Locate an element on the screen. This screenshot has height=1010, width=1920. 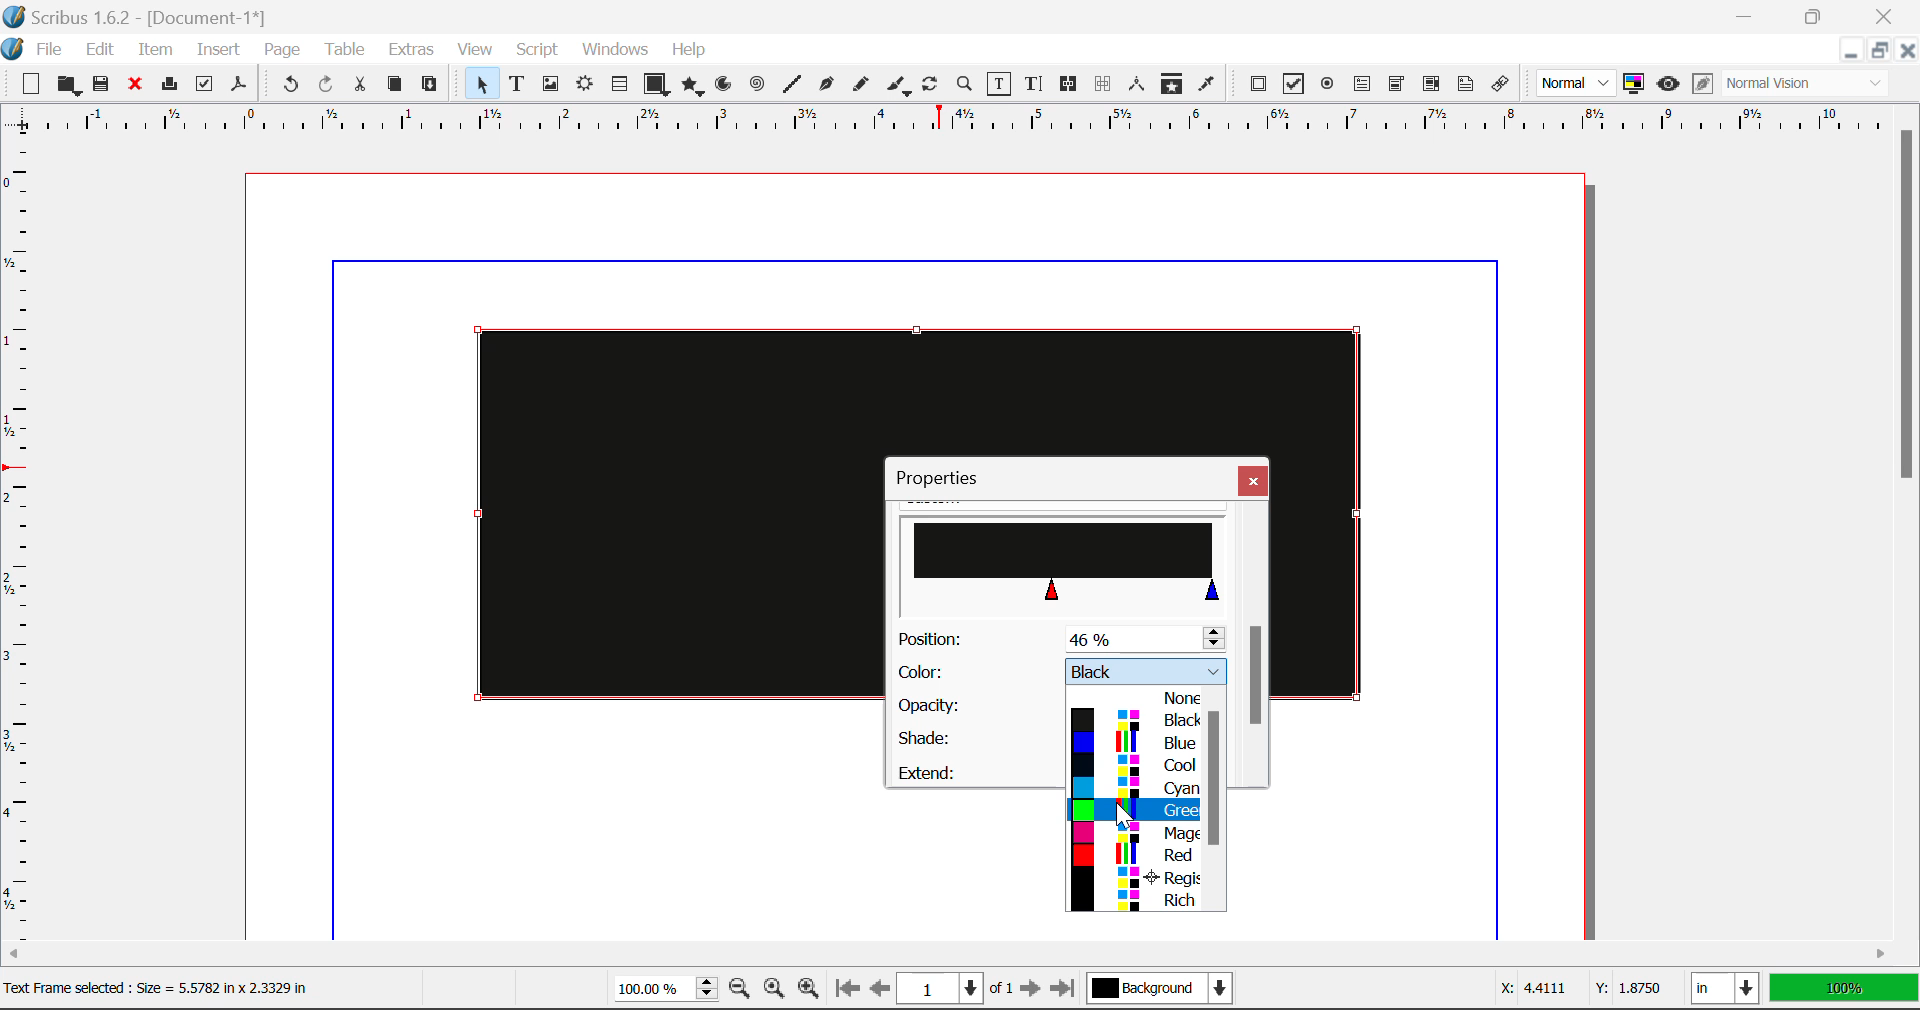
Color Dropdown is located at coordinates (1060, 672).